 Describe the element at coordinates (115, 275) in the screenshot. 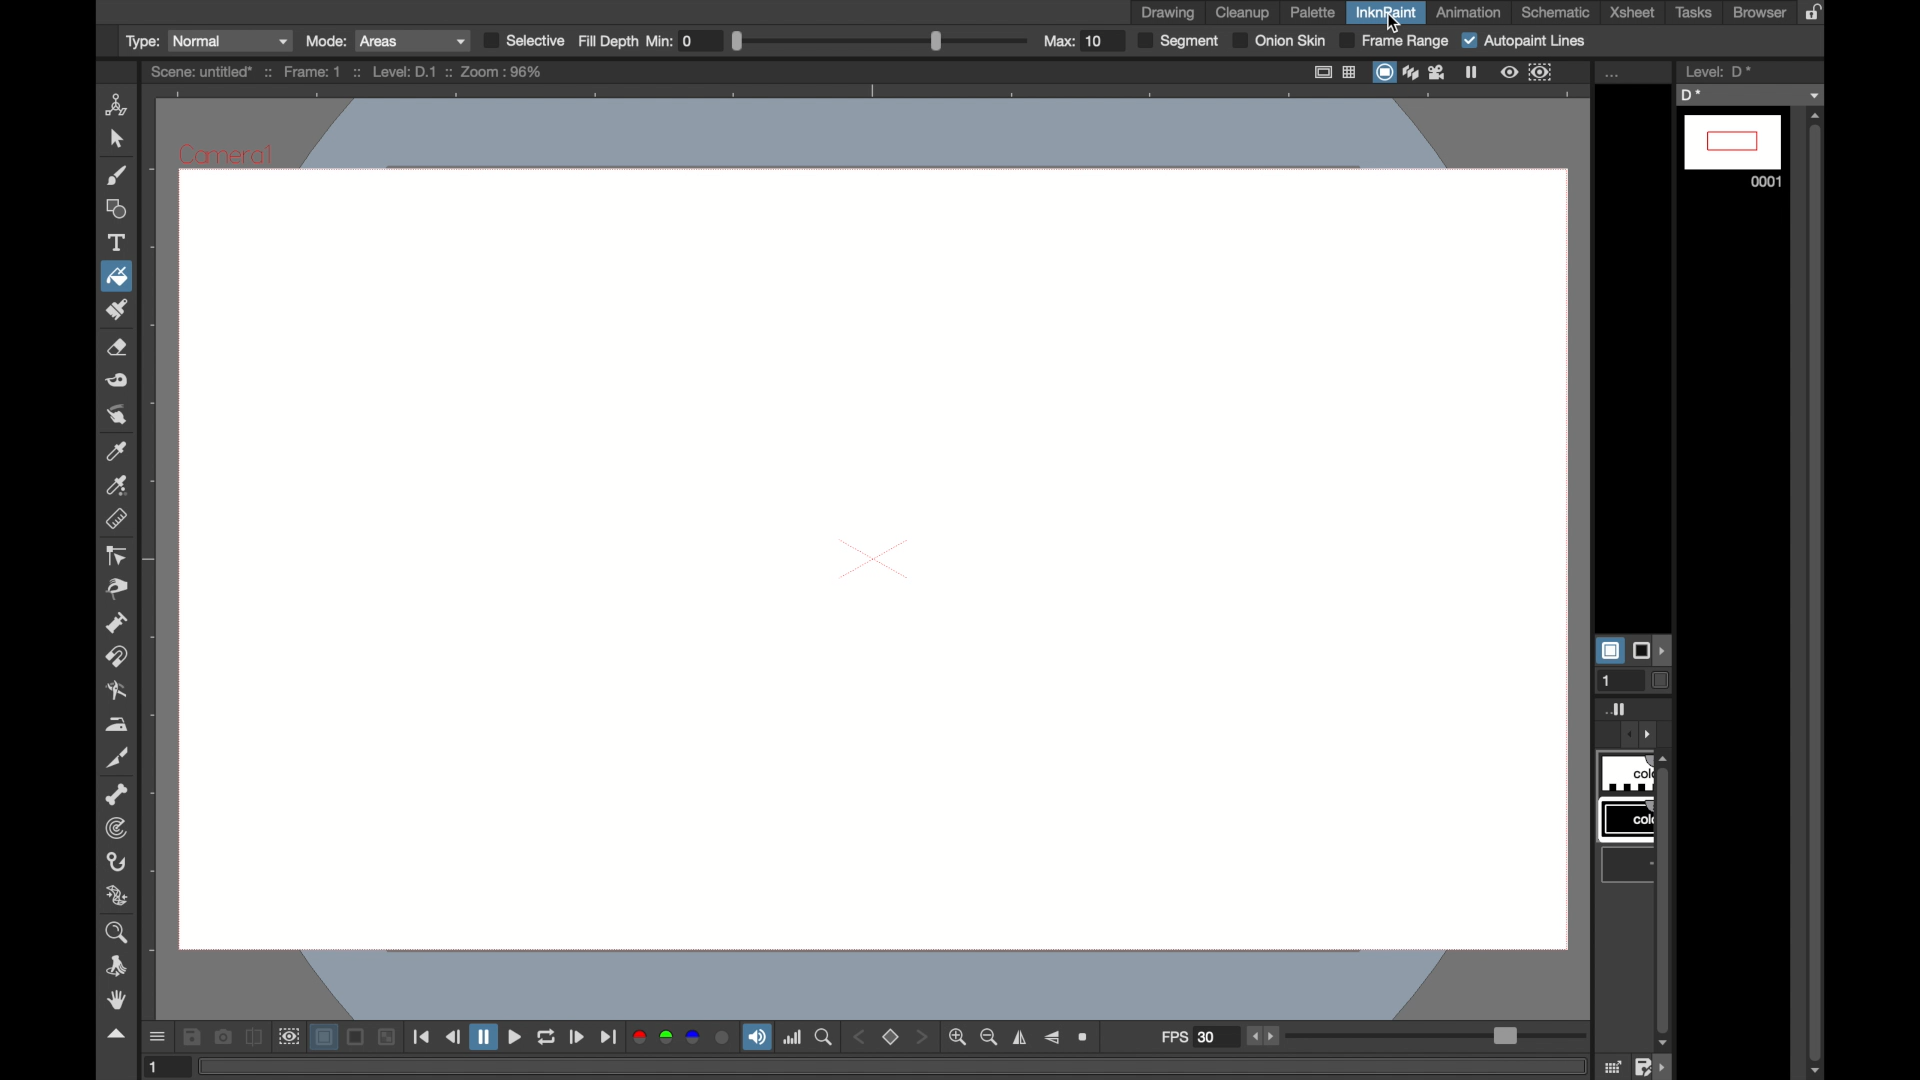

I see `fill tool` at that location.